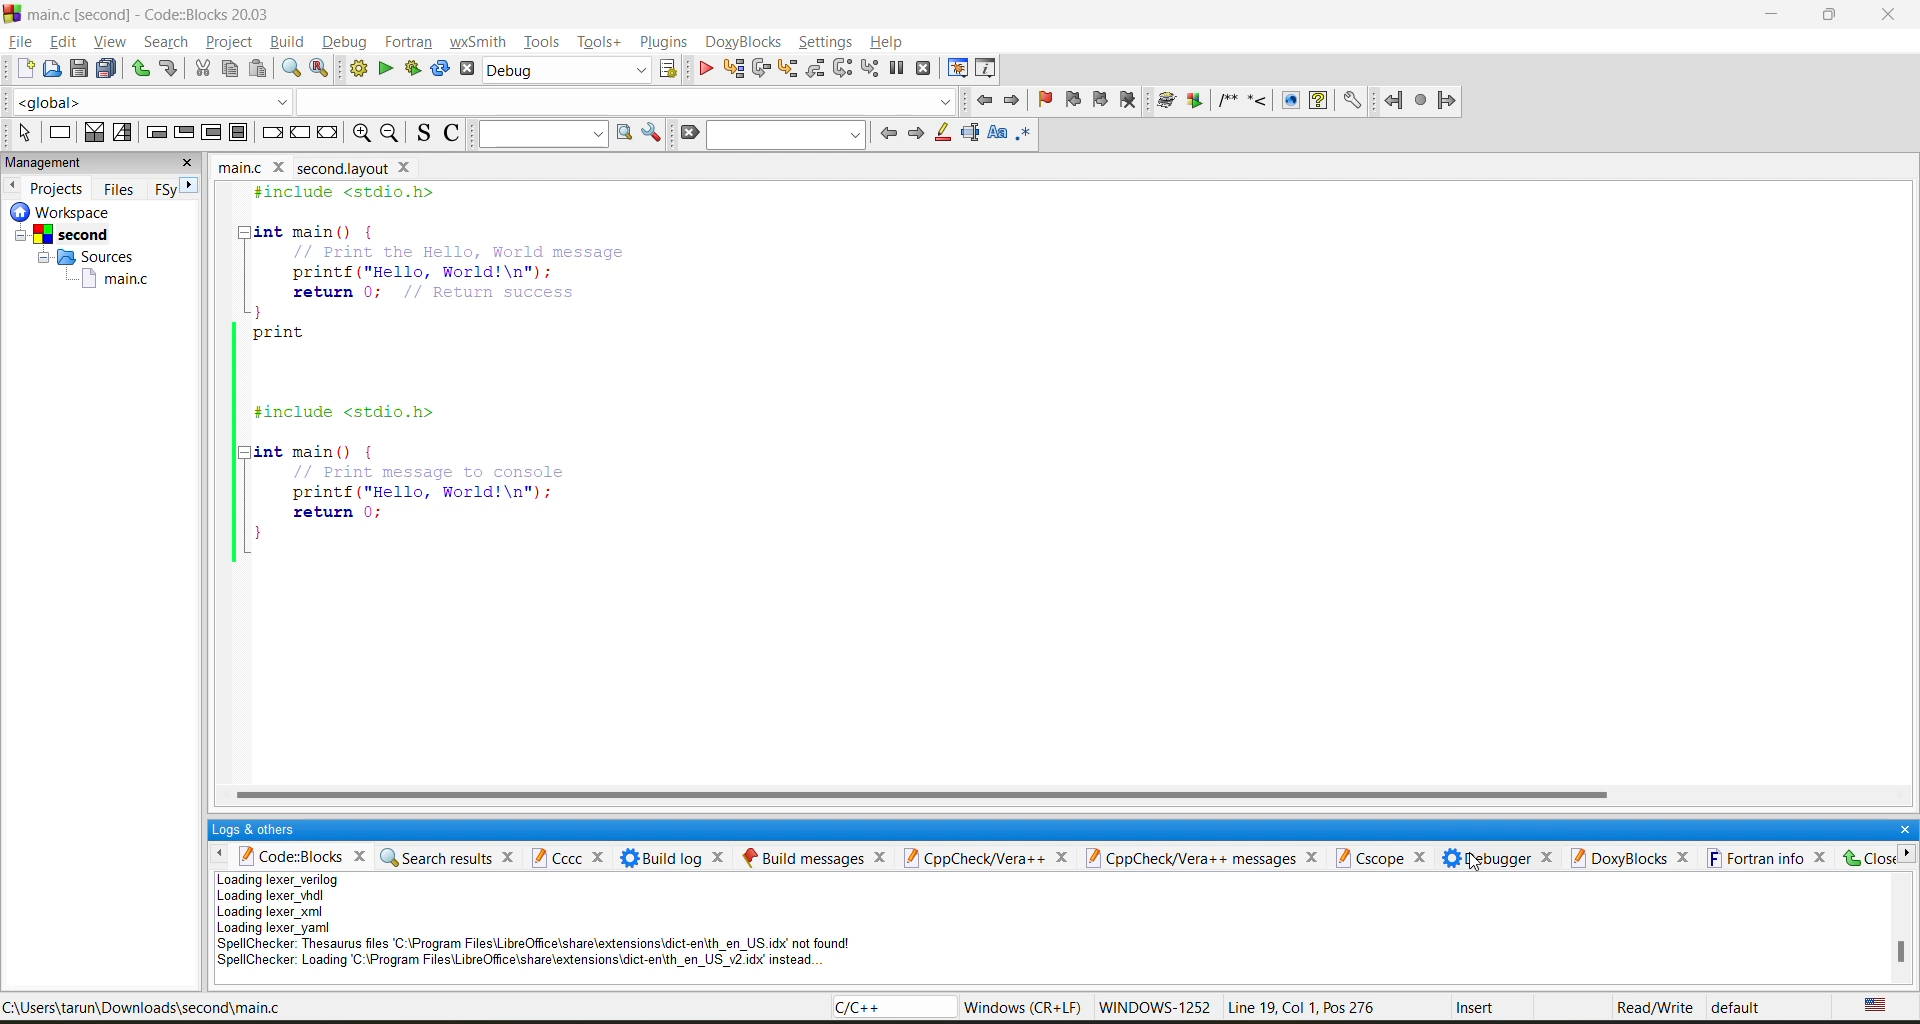  Describe the element at coordinates (303, 132) in the screenshot. I see `continue instruction` at that location.